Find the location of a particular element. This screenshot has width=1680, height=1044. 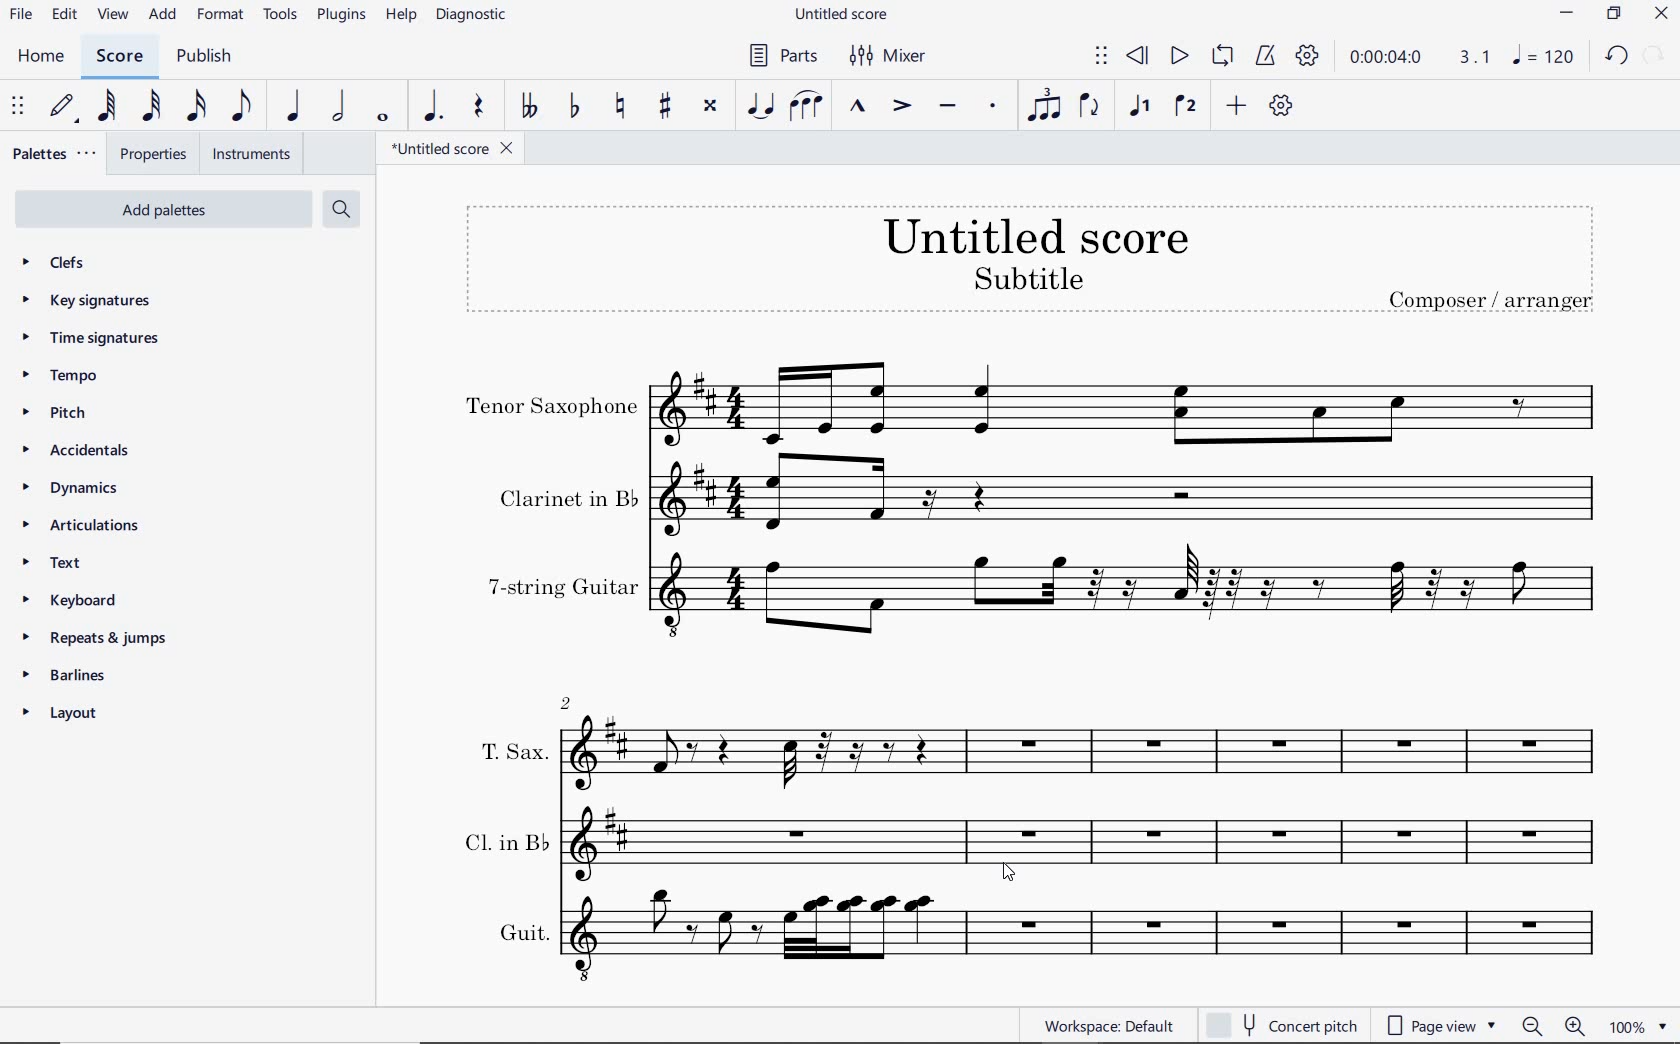

zoom factor is located at coordinates (1636, 1023).